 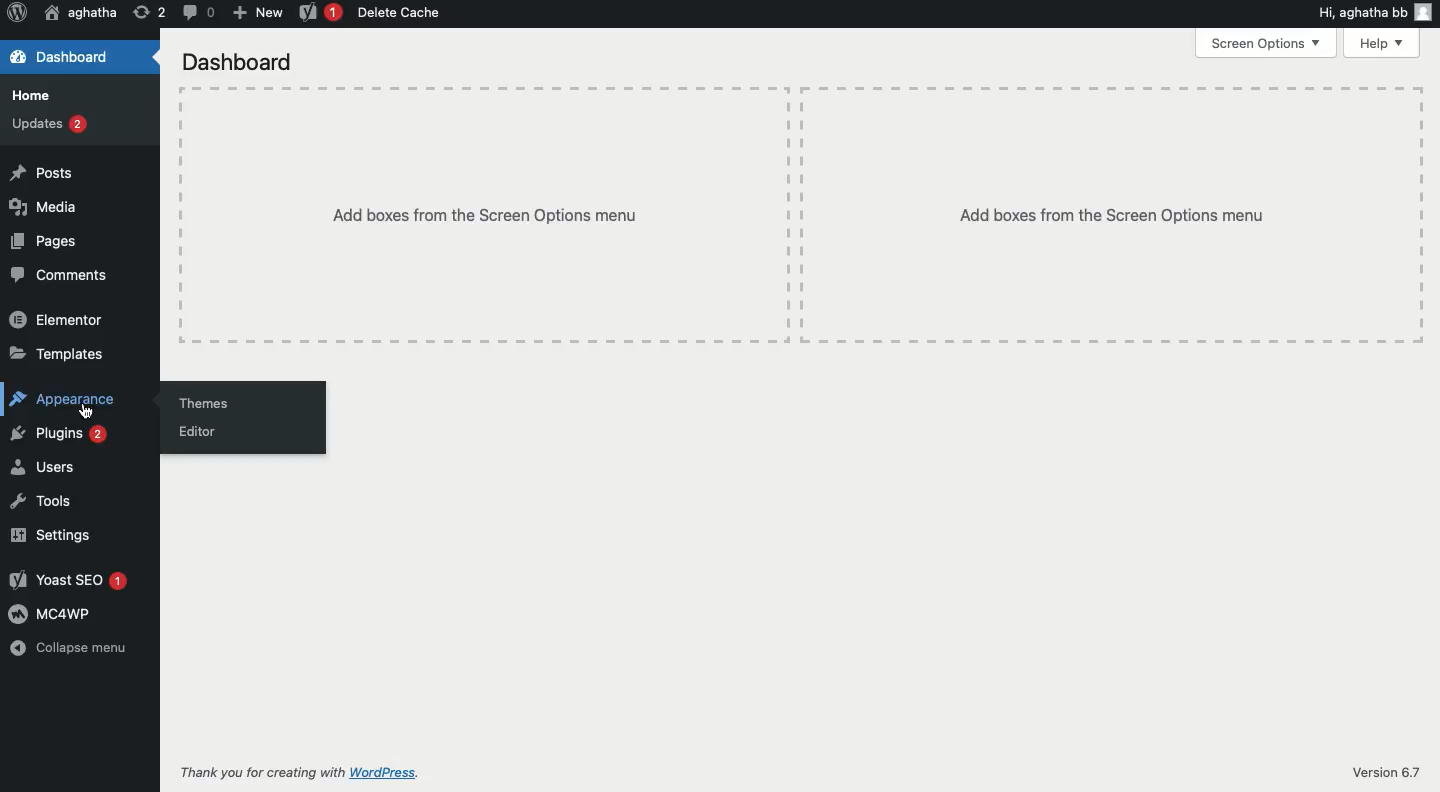 I want to click on Updates, so click(x=48, y=123).